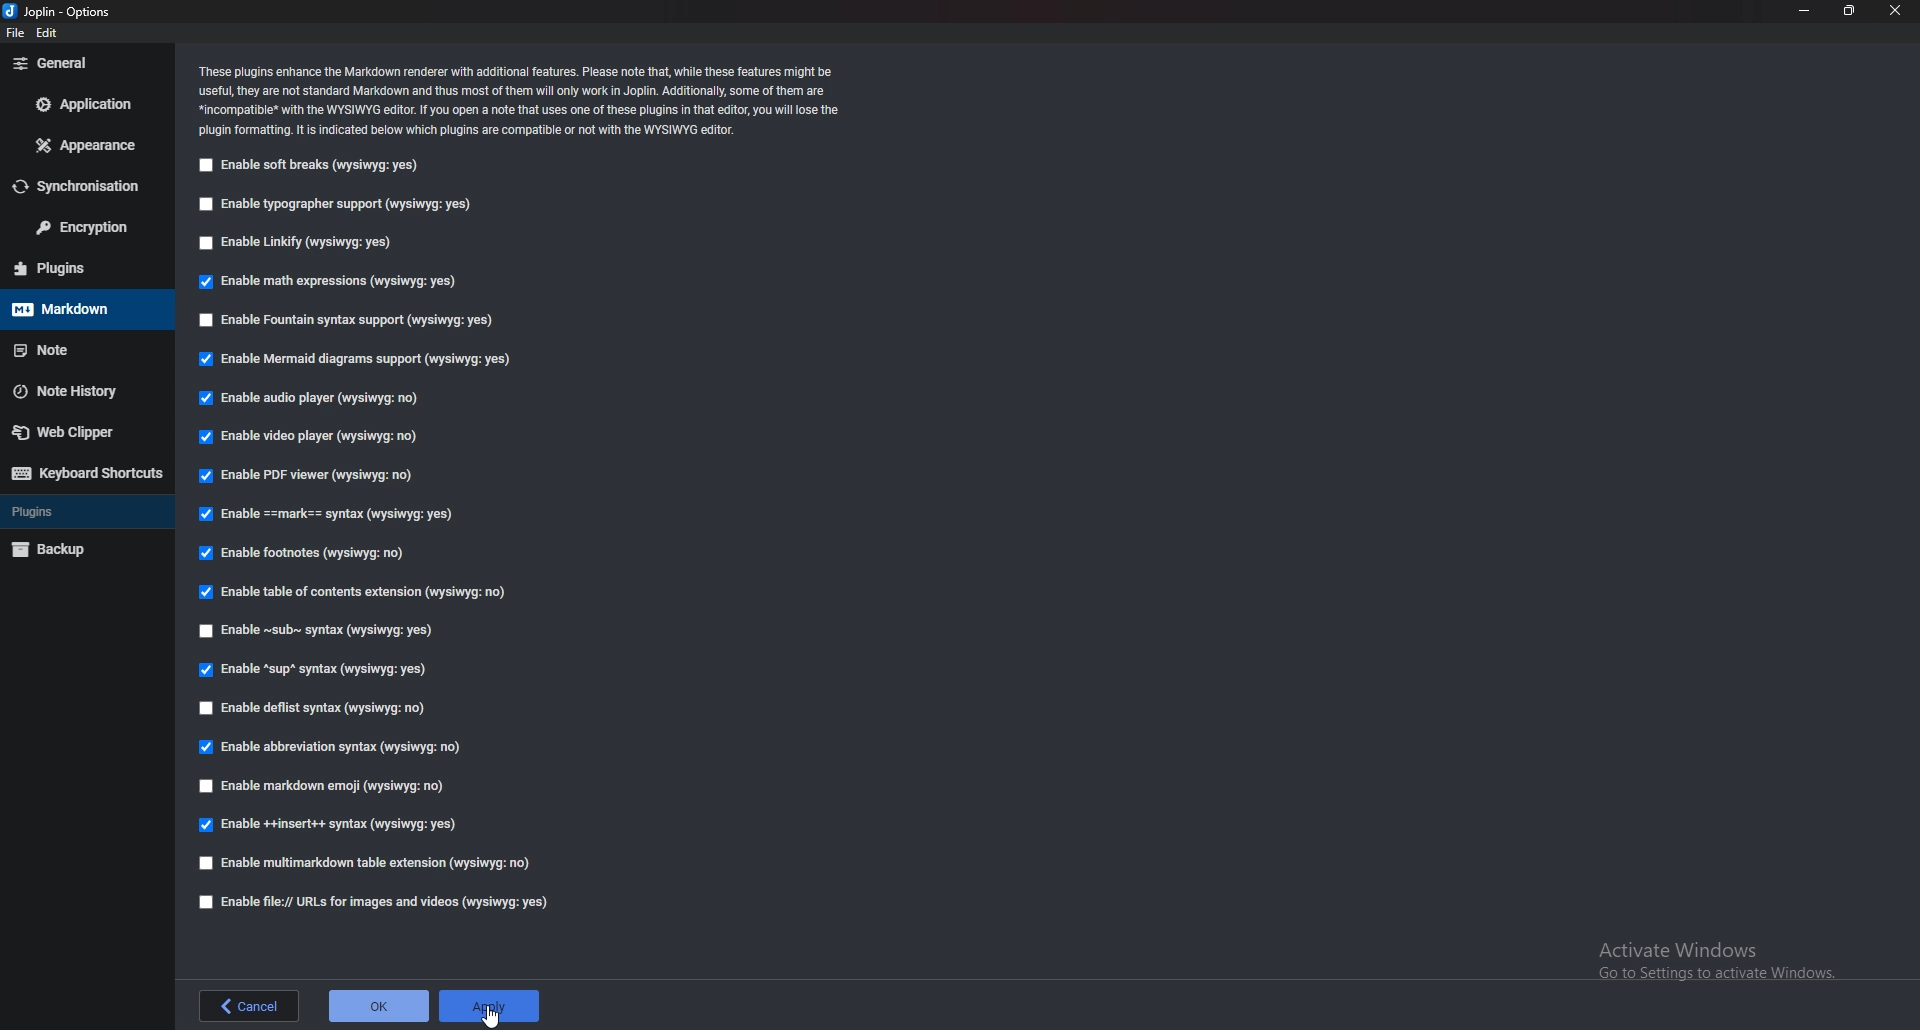 The height and width of the screenshot is (1030, 1920). I want to click on enable Sub syntax, so click(314, 633).